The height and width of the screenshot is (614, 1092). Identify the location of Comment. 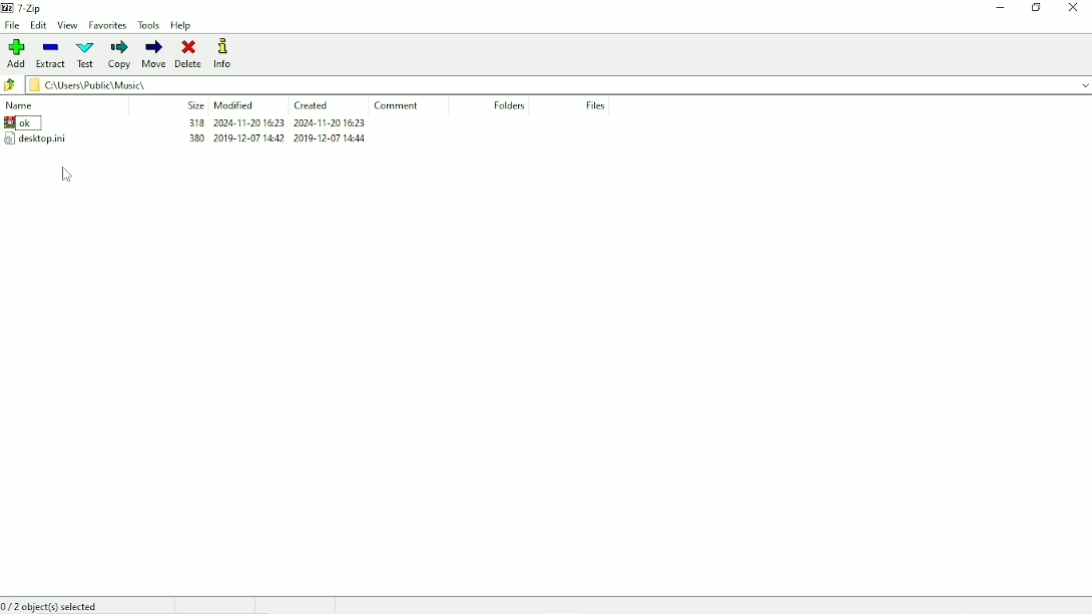
(397, 106).